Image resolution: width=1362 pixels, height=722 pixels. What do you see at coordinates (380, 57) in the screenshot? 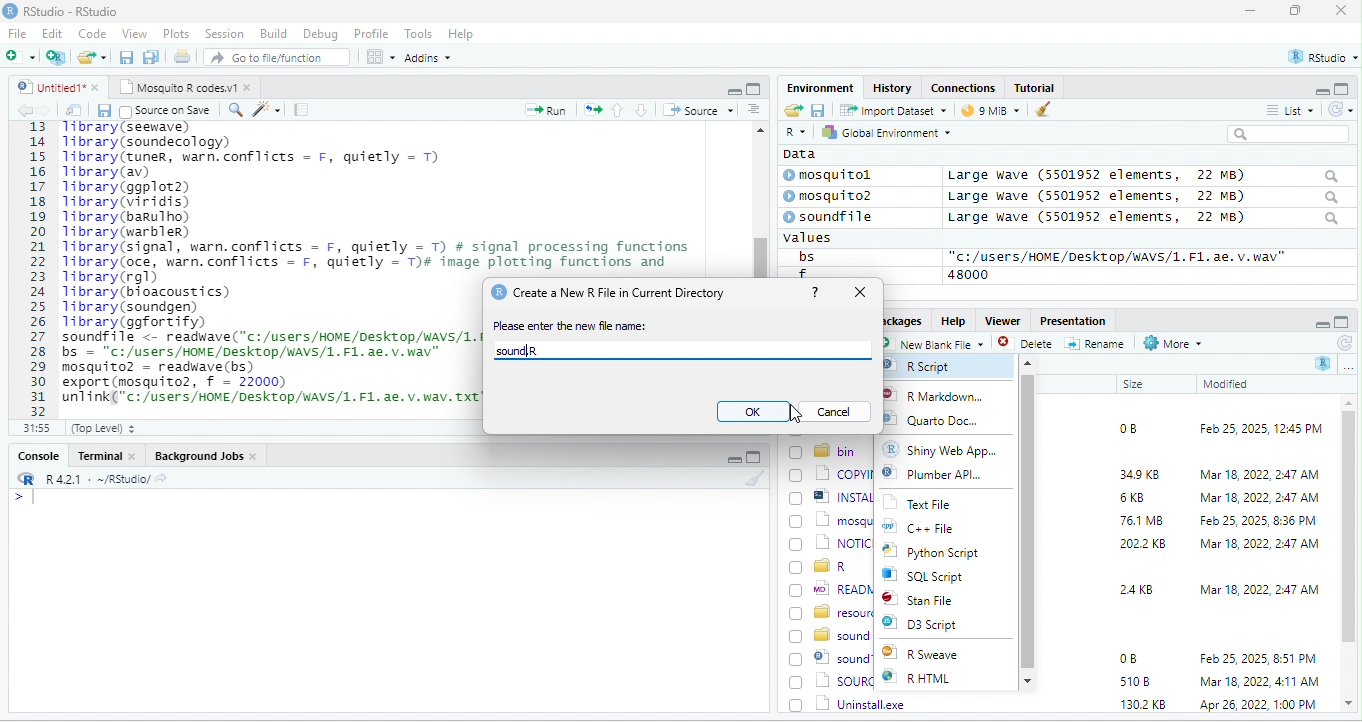
I see `view` at bounding box center [380, 57].